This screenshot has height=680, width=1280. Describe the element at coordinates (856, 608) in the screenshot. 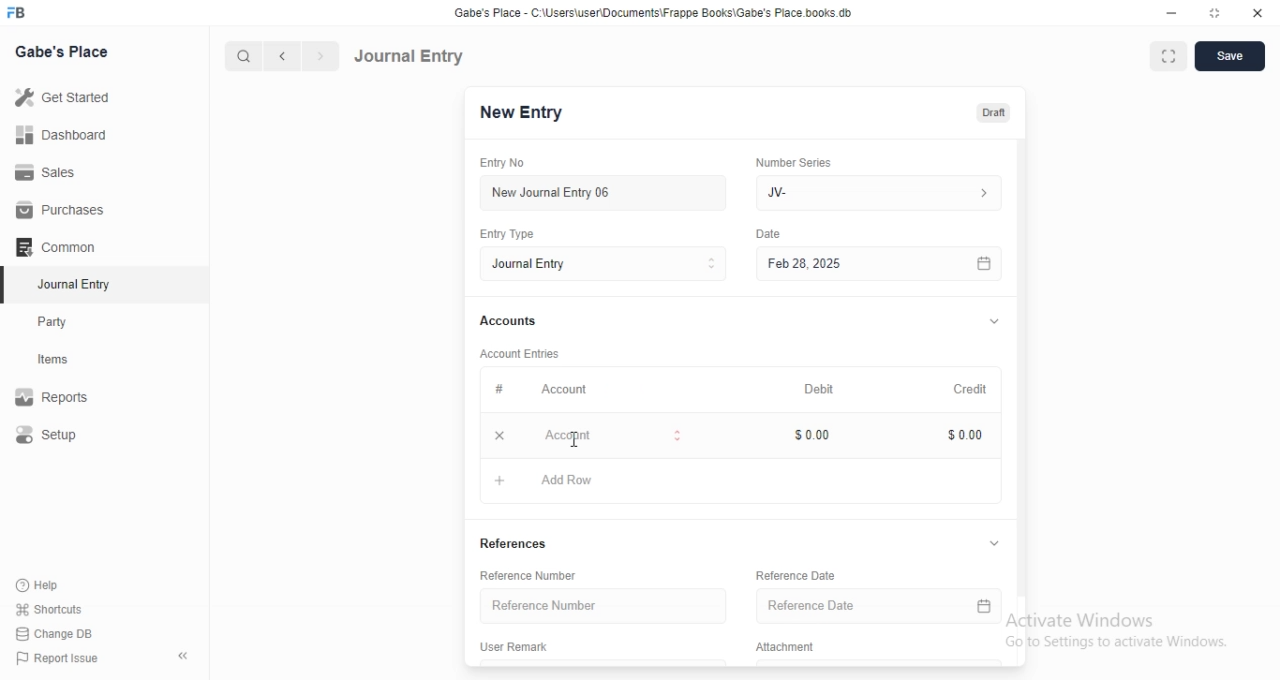

I see `Reference Date` at that location.